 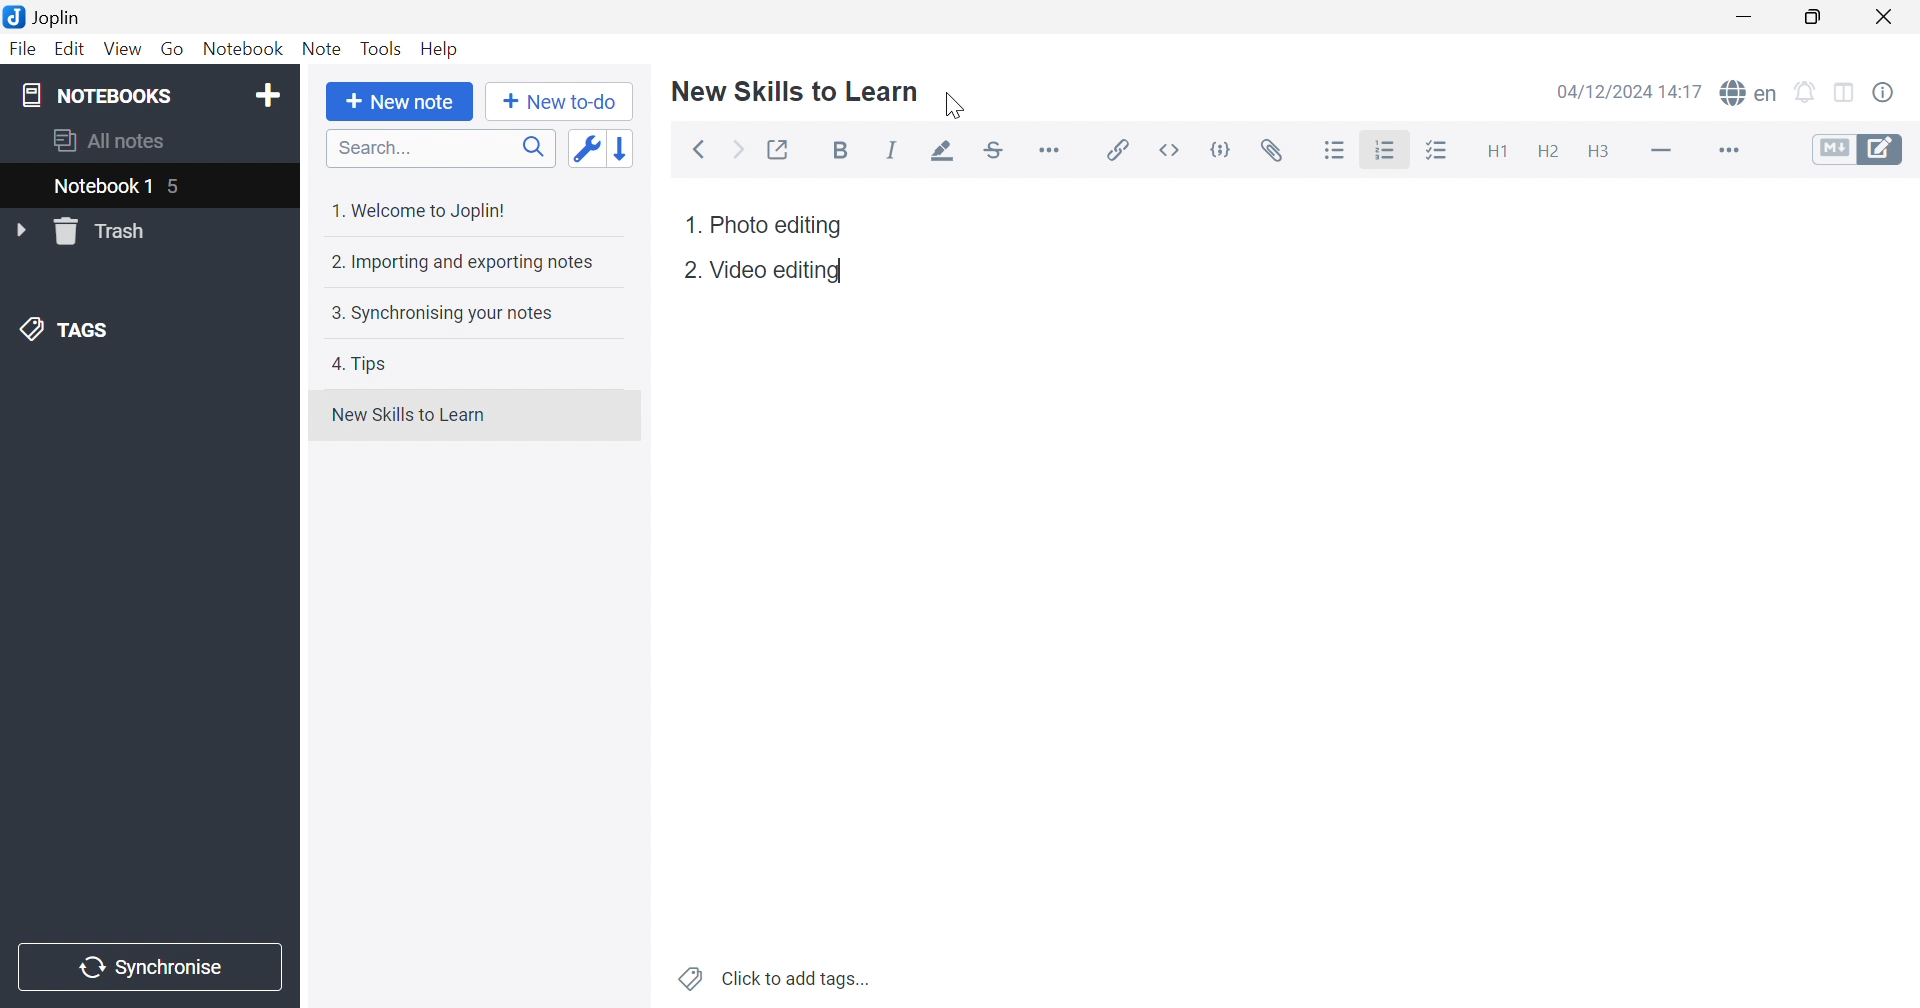 I want to click on New Skills to Learn, so click(x=408, y=415).